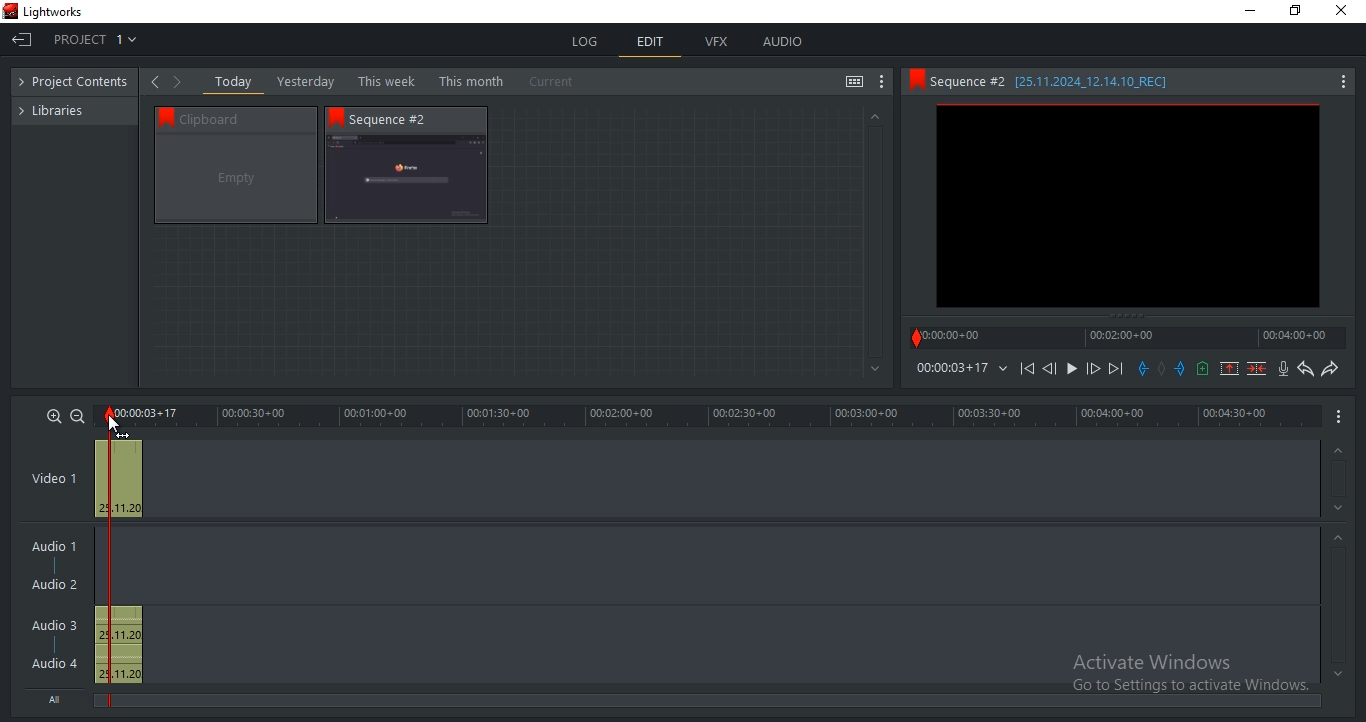 This screenshot has width=1366, height=722. What do you see at coordinates (1003, 369) in the screenshot?
I see `Drop down arrow` at bounding box center [1003, 369].